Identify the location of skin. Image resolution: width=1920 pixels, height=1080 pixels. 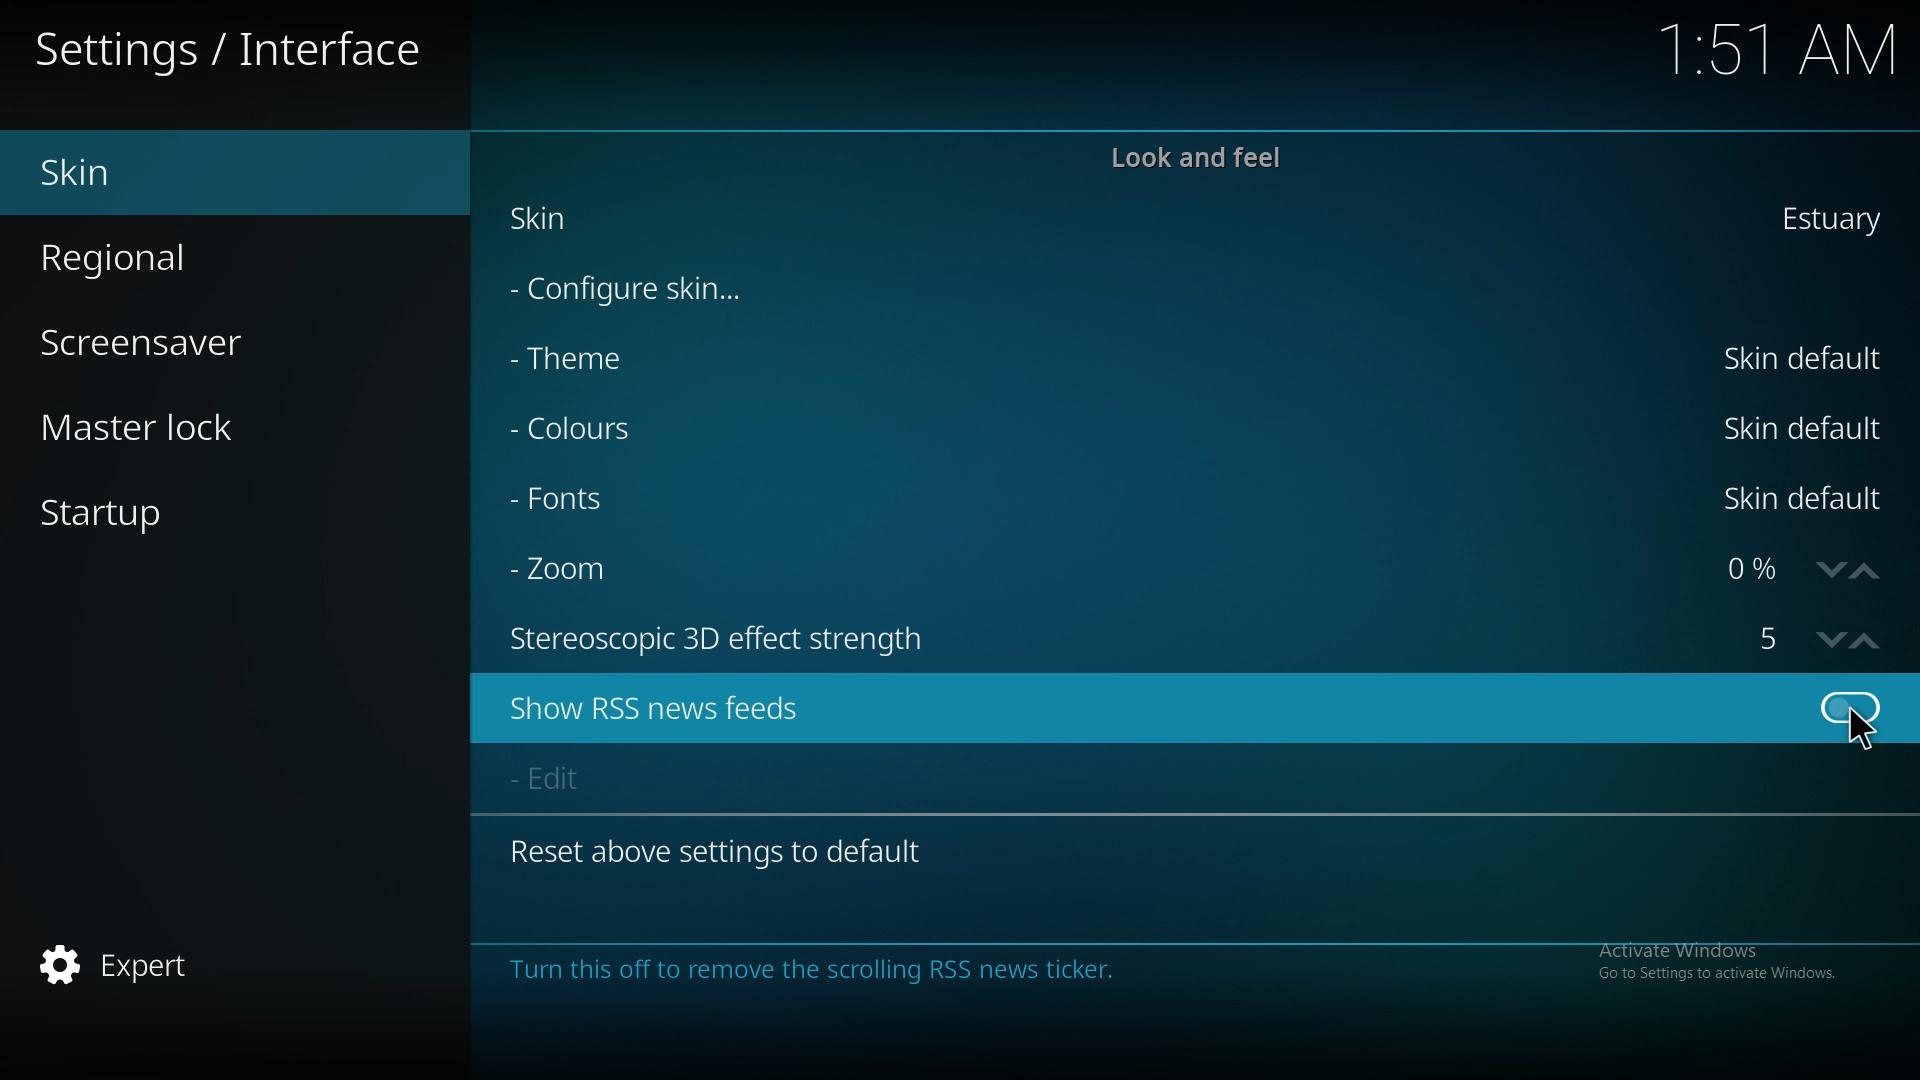
(554, 222).